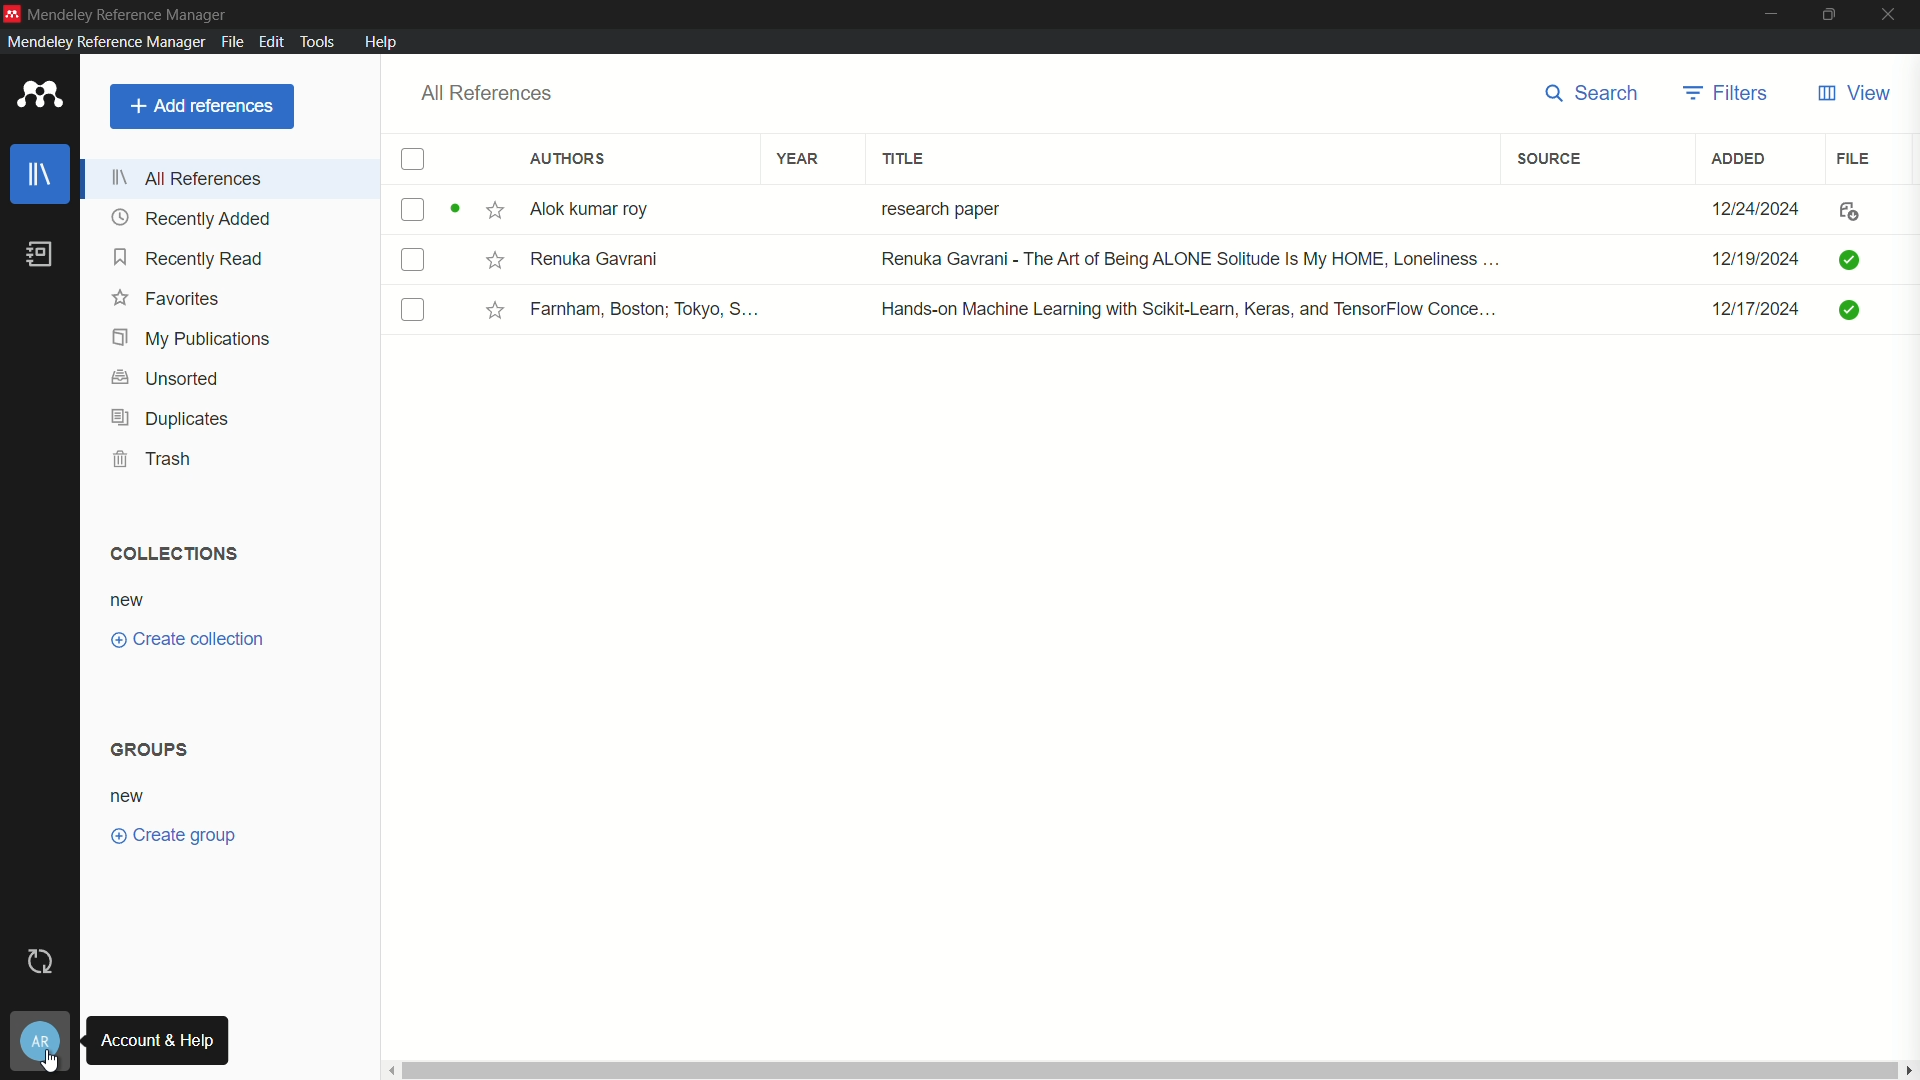  Describe the element at coordinates (176, 835) in the screenshot. I see `create group` at that location.